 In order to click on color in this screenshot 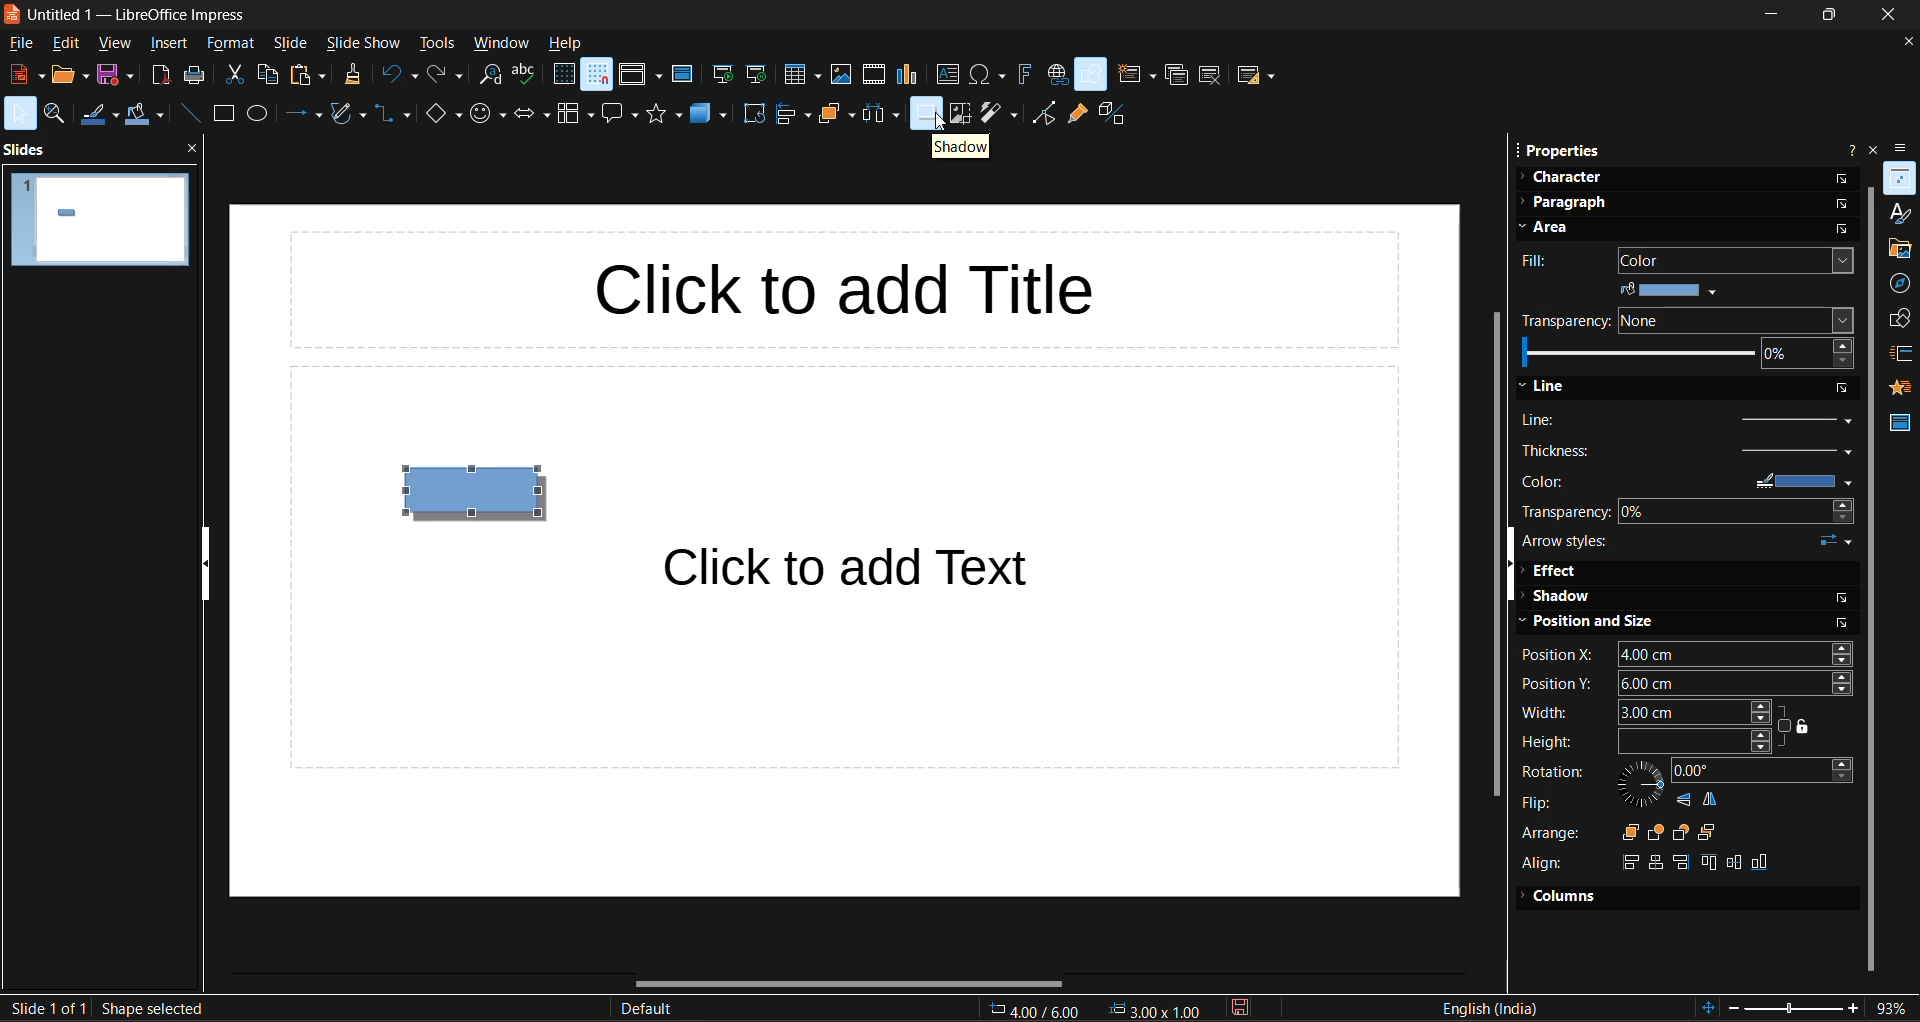, I will do `click(1687, 481)`.